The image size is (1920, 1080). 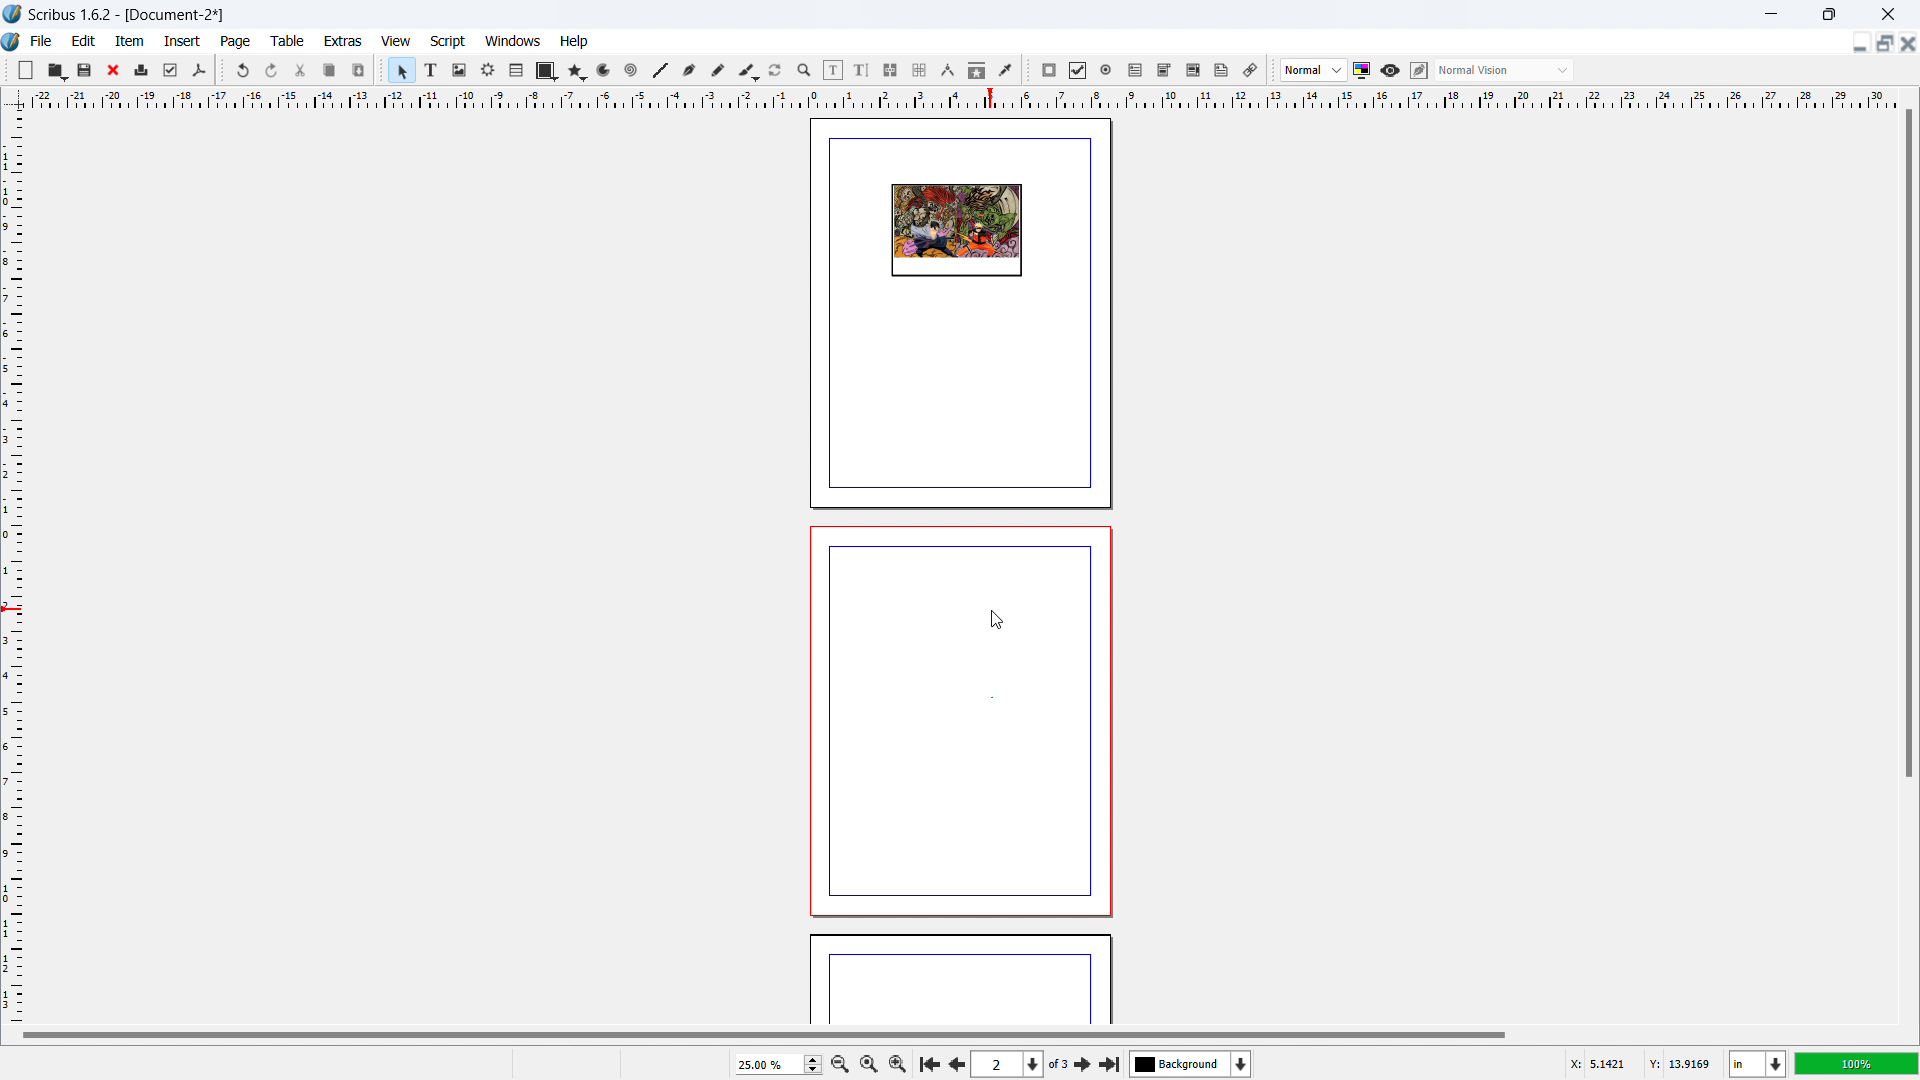 What do you see at coordinates (129, 14) in the screenshot?
I see `Scribus 1.6.2- [Document-2]` at bounding box center [129, 14].